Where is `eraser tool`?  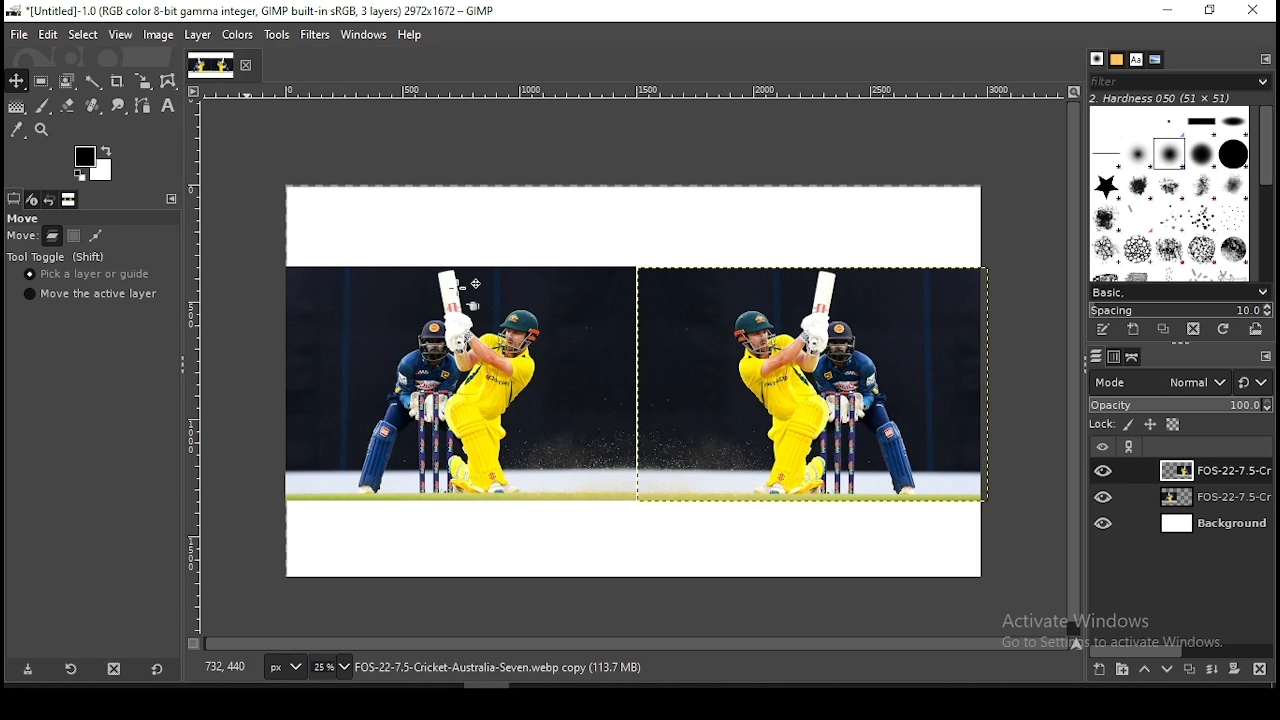
eraser tool is located at coordinates (63, 106).